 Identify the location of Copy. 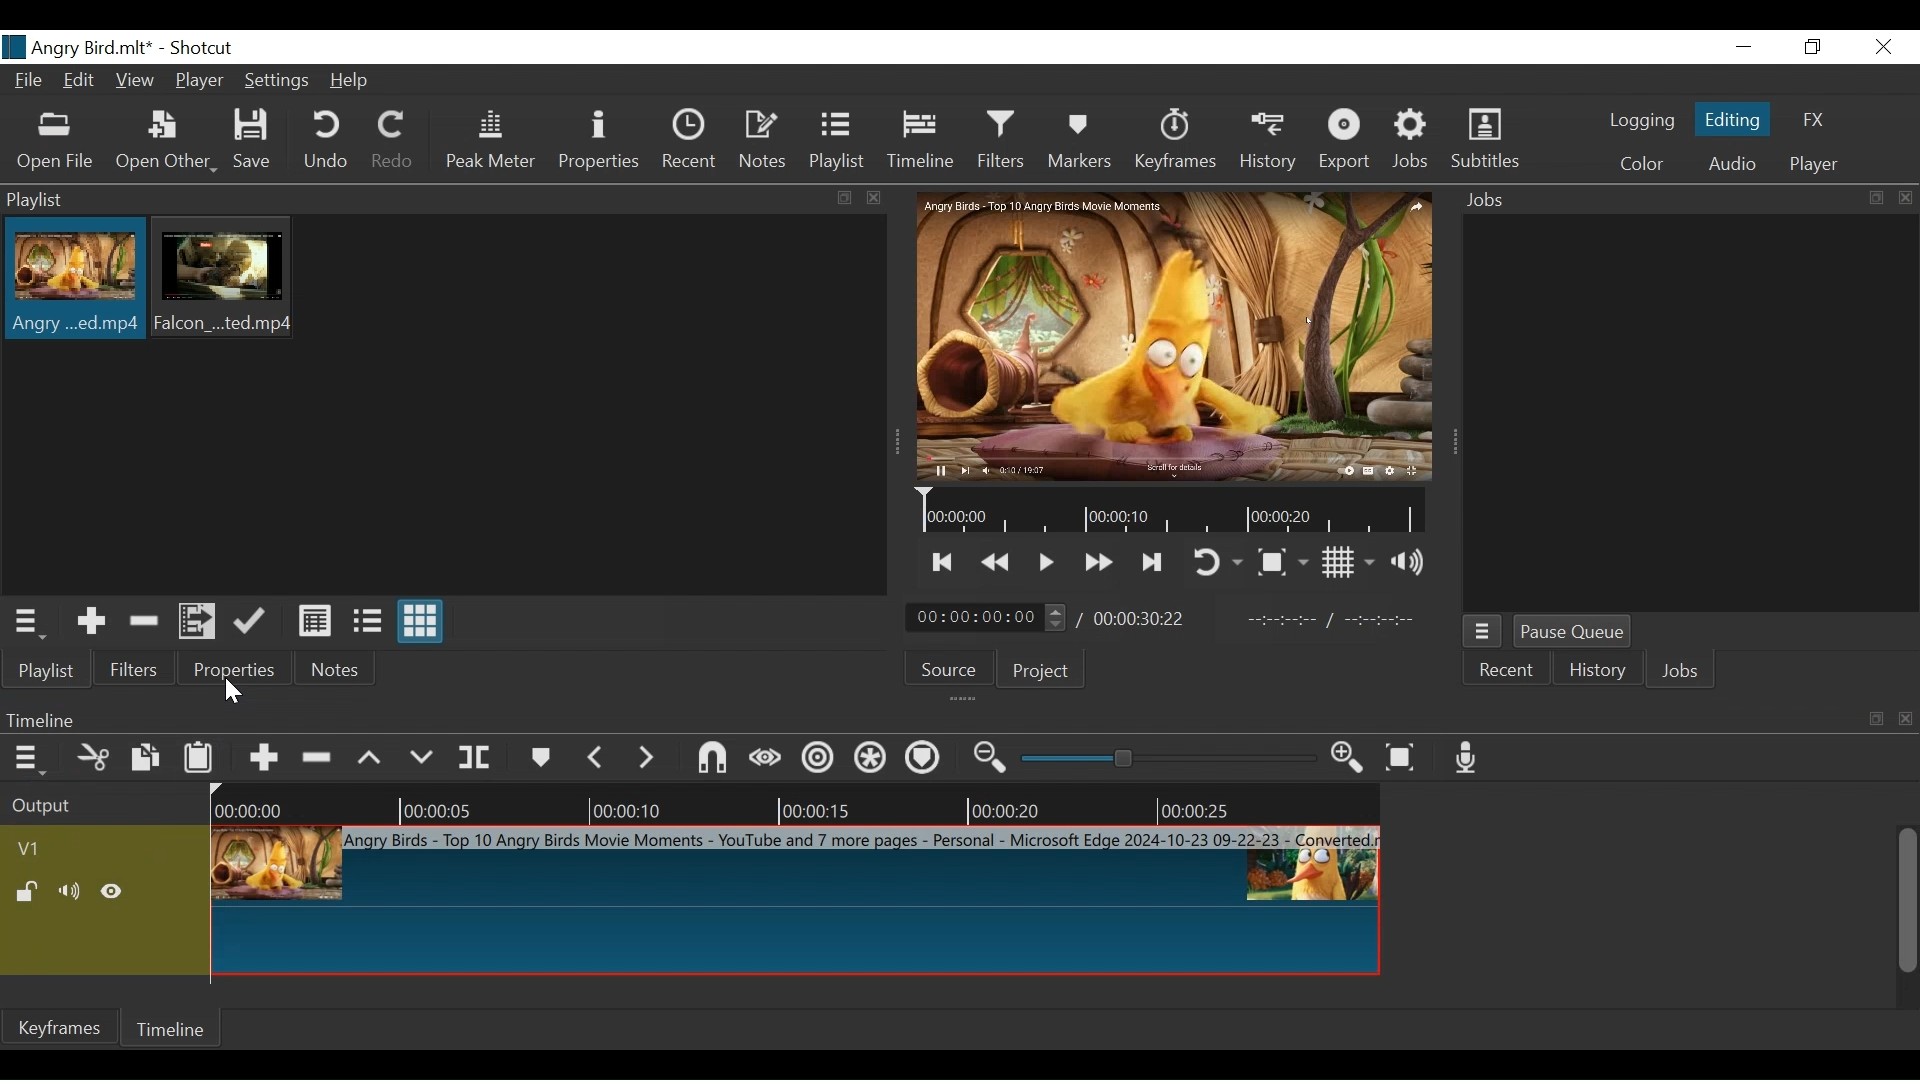
(149, 759).